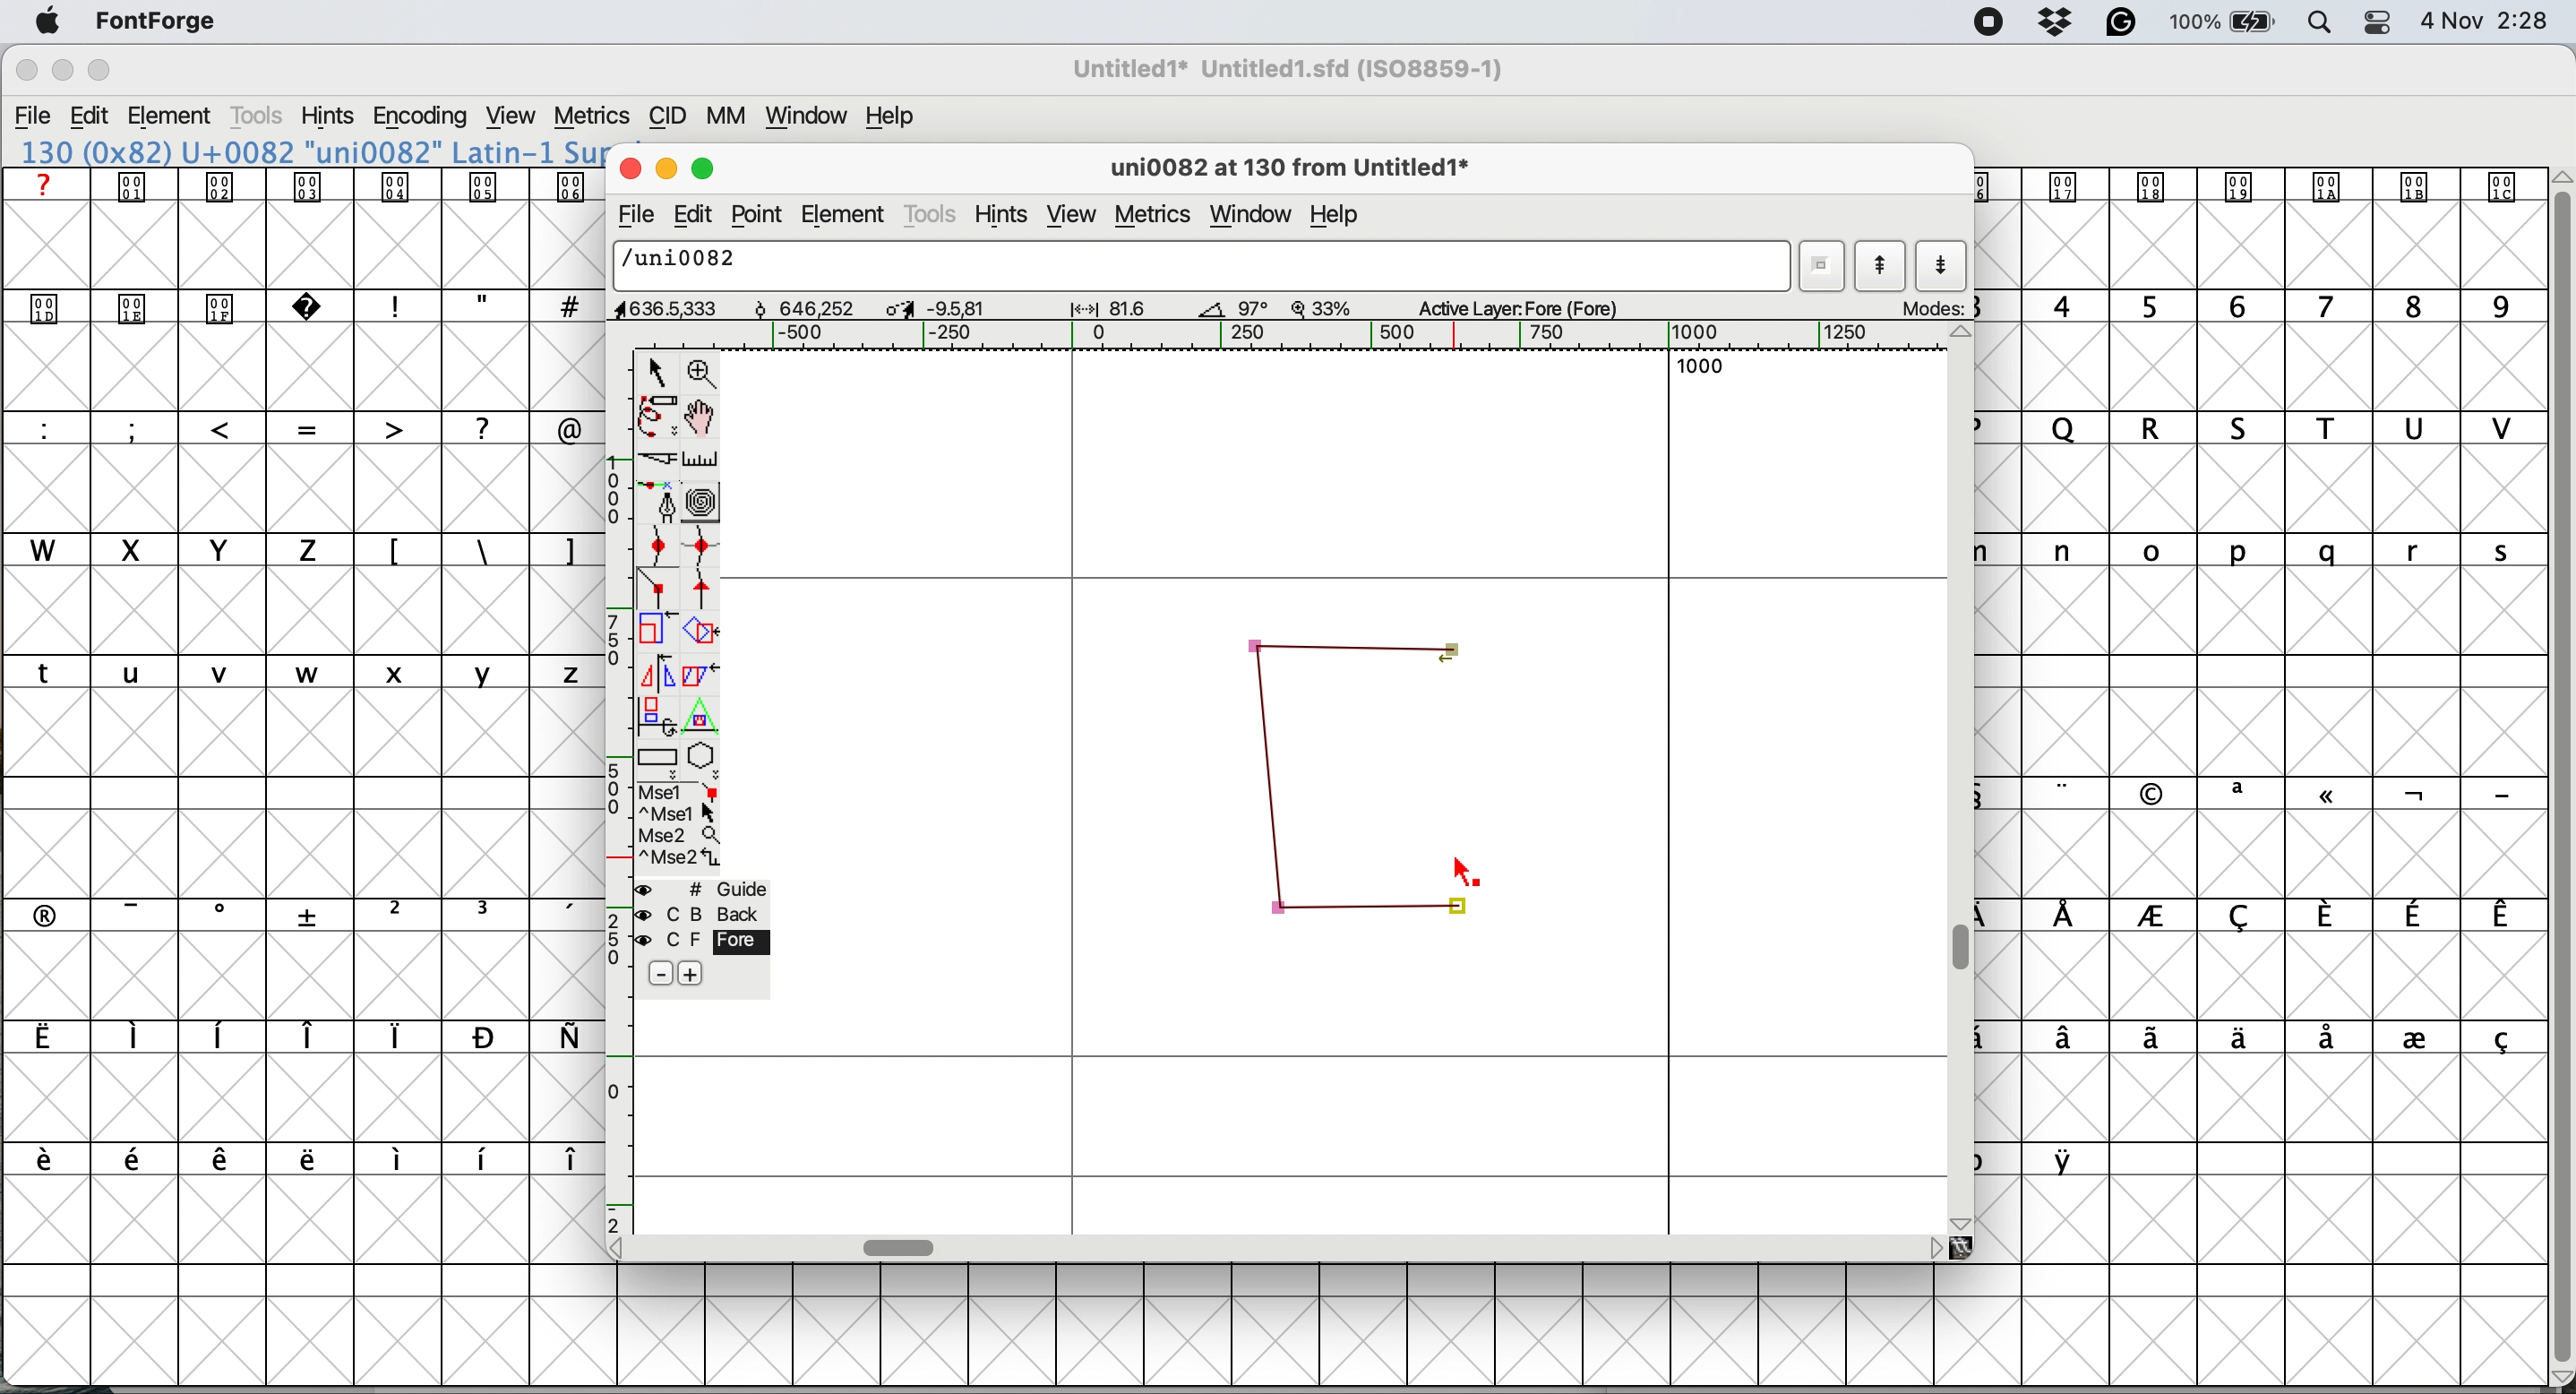 The image size is (2576, 1394). What do you see at coordinates (1966, 949) in the screenshot?
I see `vertical scroll bar` at bounding box center [1966, 949].